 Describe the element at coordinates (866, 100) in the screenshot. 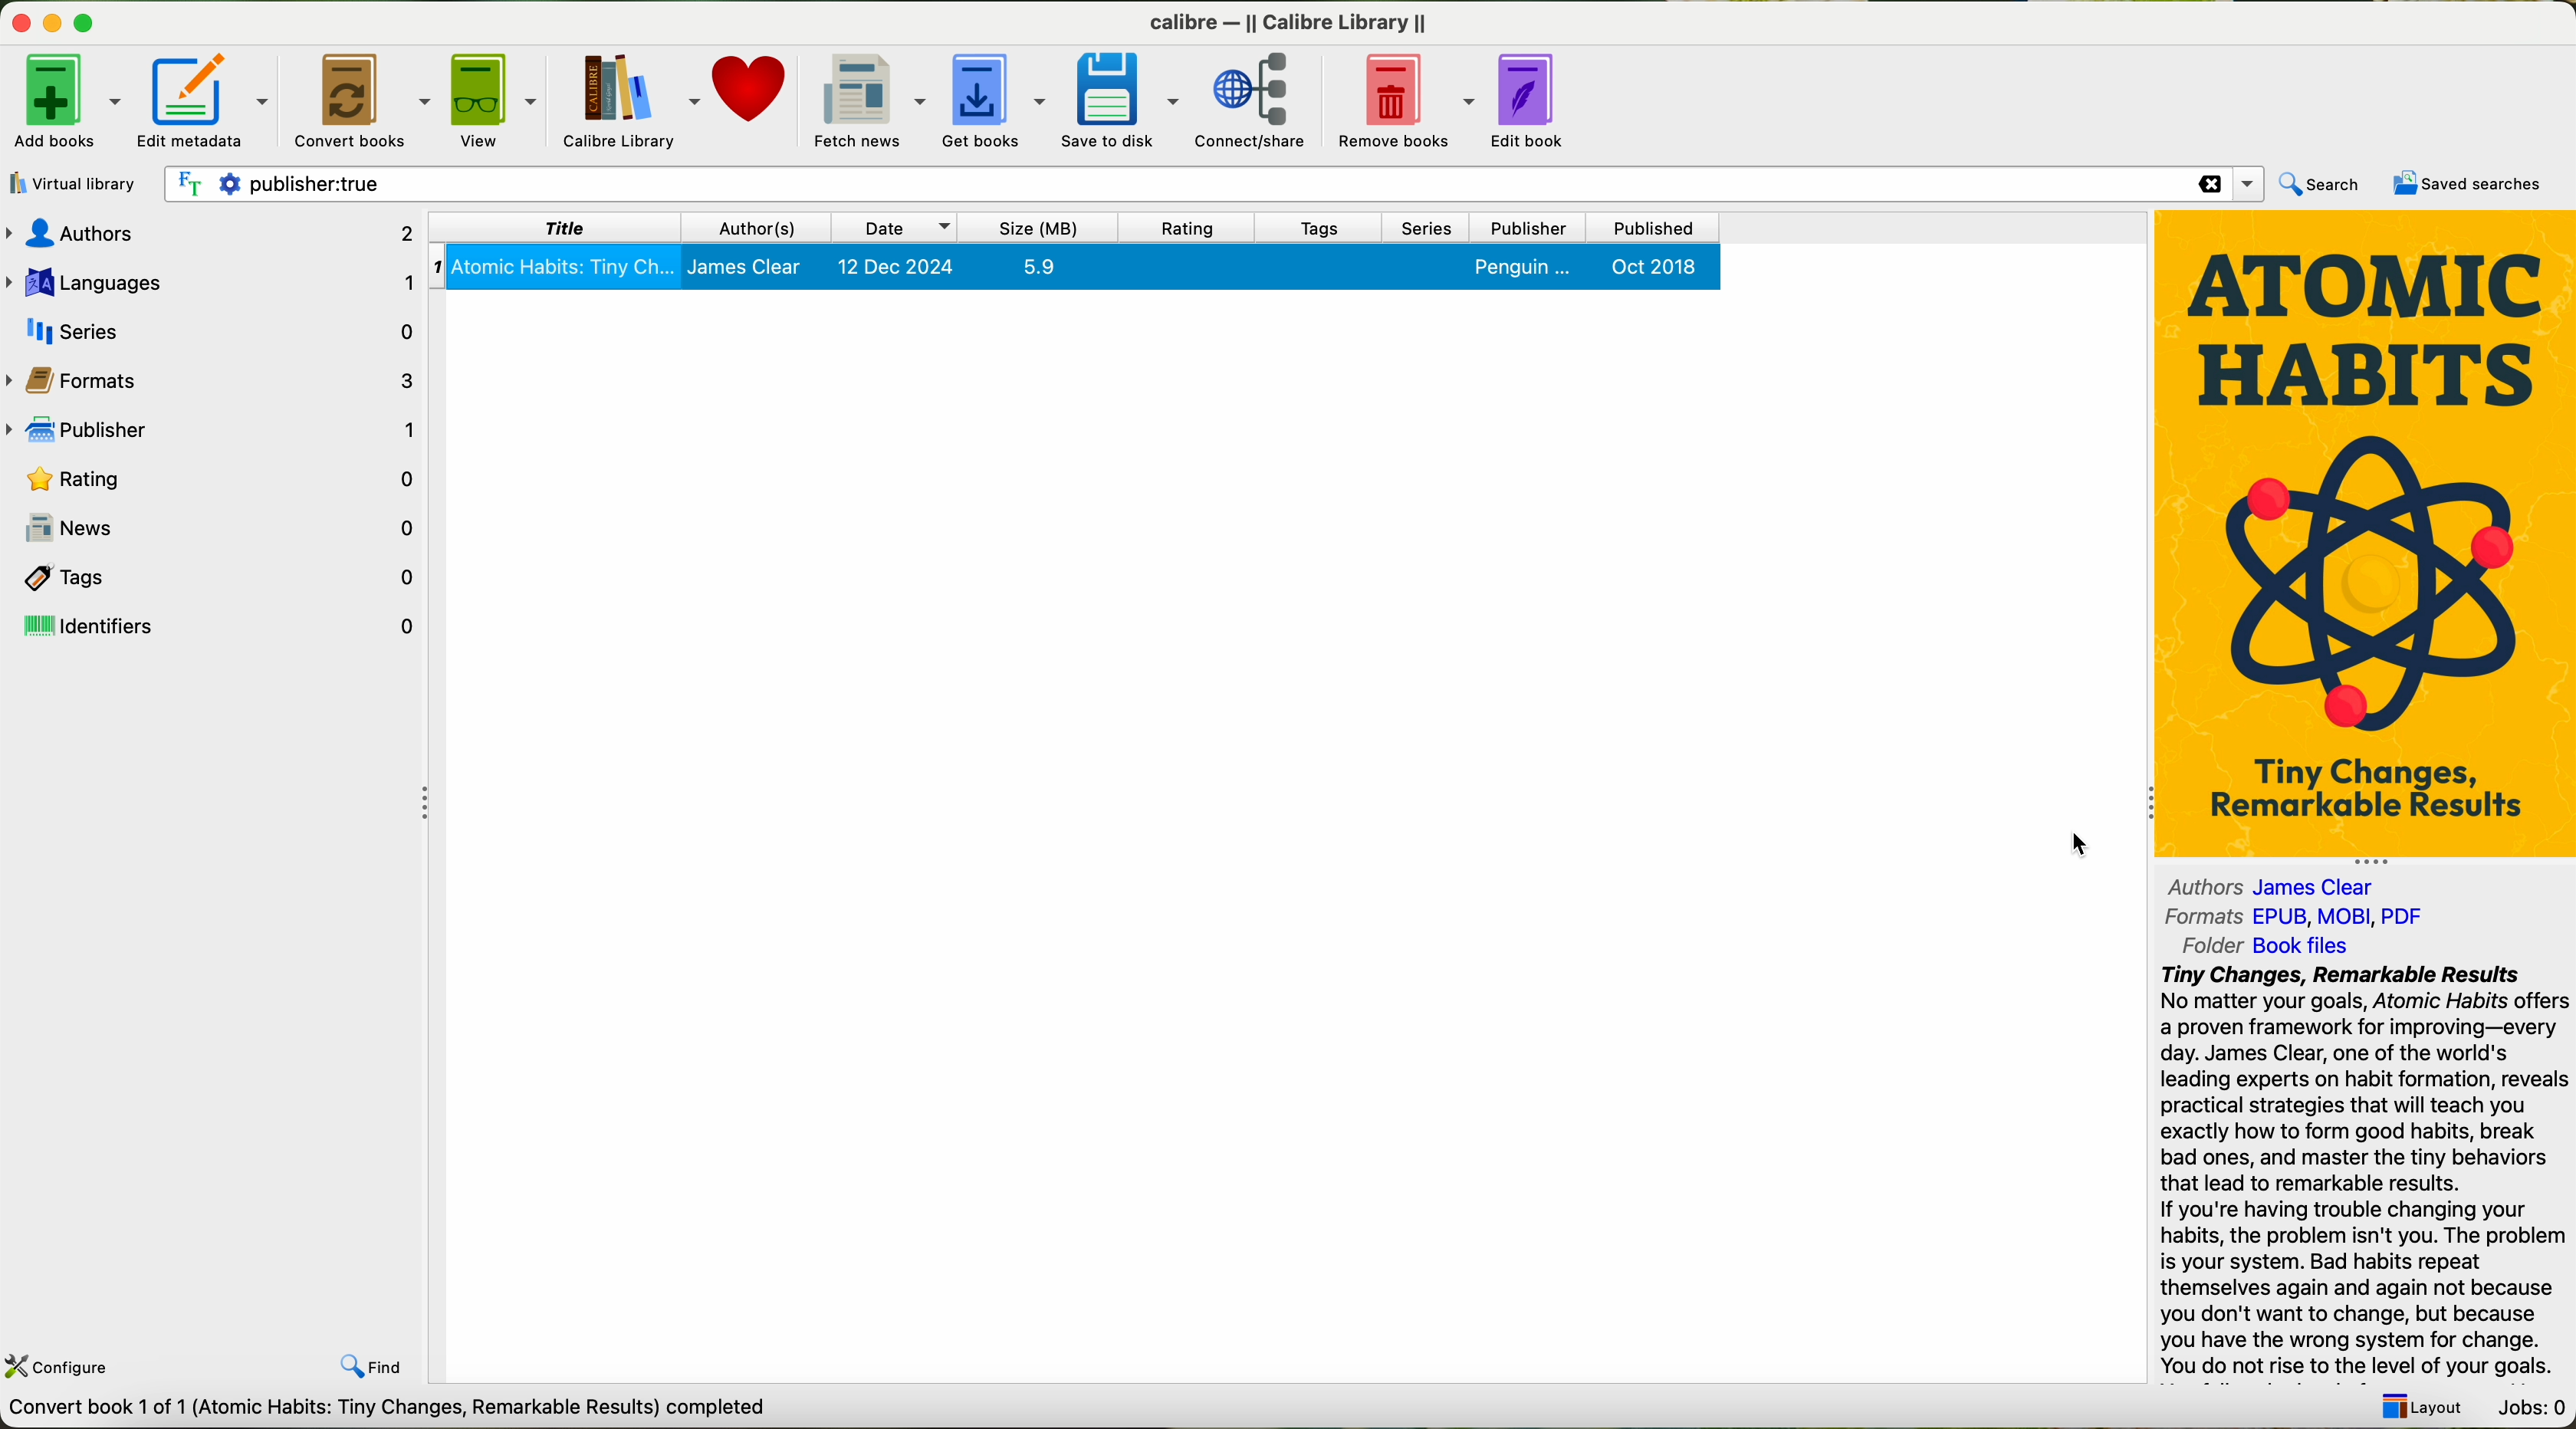

I see `fetch news` at that location.